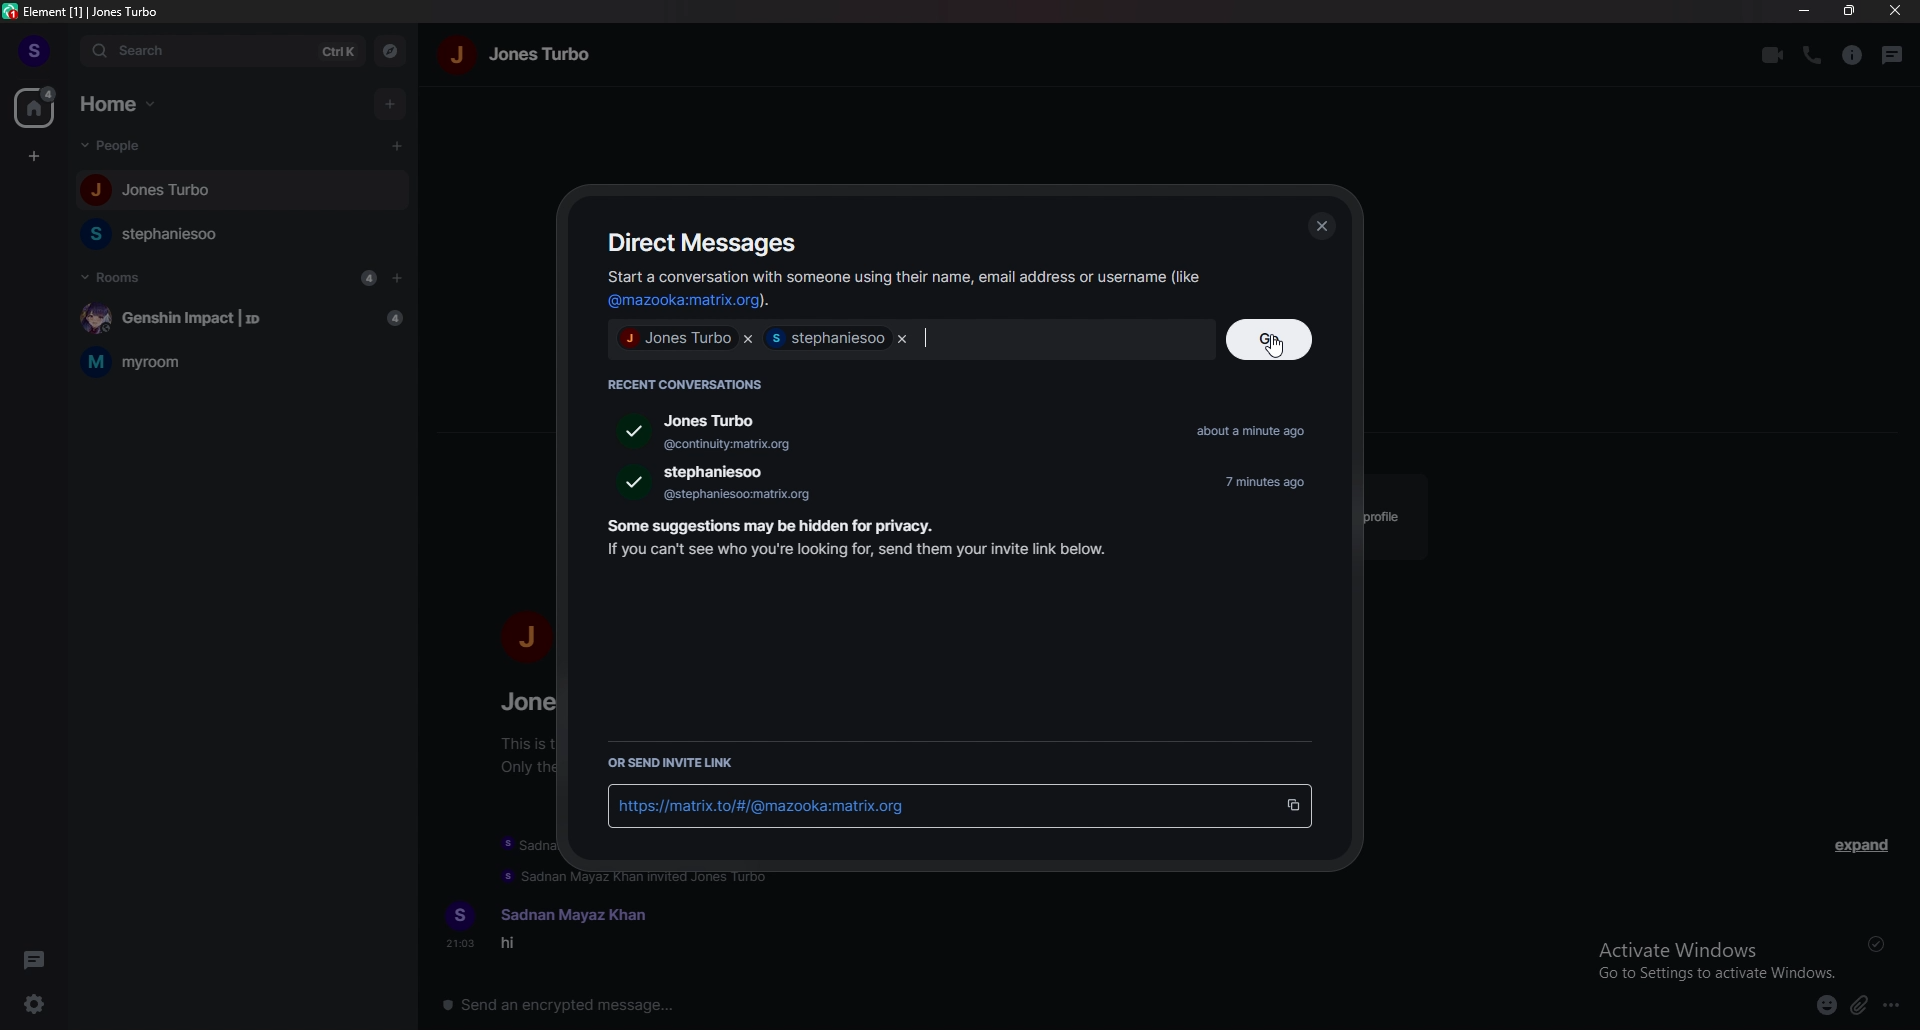  I want to click on stephanies00 @stephaniesoo:matrix.org, so click(727, 484).